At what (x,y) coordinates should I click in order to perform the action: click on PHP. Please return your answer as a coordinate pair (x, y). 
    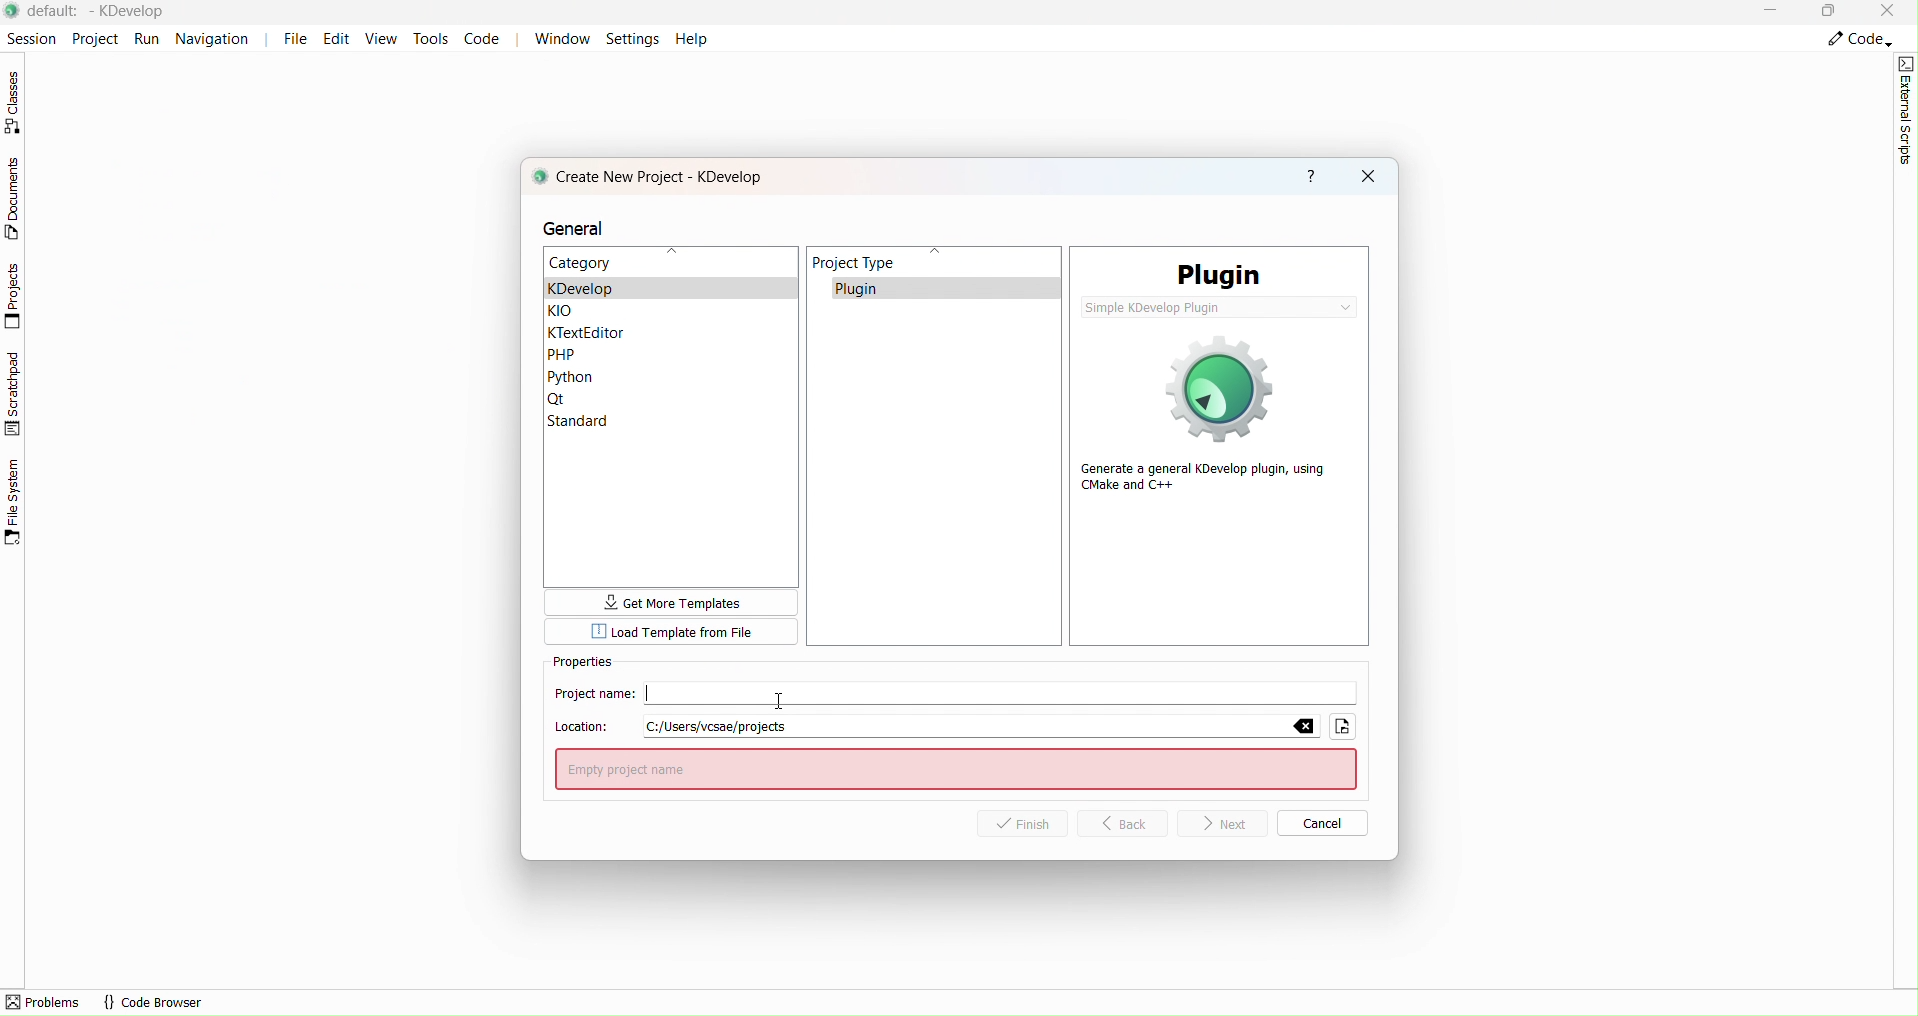
    Looking at the image, I should click on (576, 353).